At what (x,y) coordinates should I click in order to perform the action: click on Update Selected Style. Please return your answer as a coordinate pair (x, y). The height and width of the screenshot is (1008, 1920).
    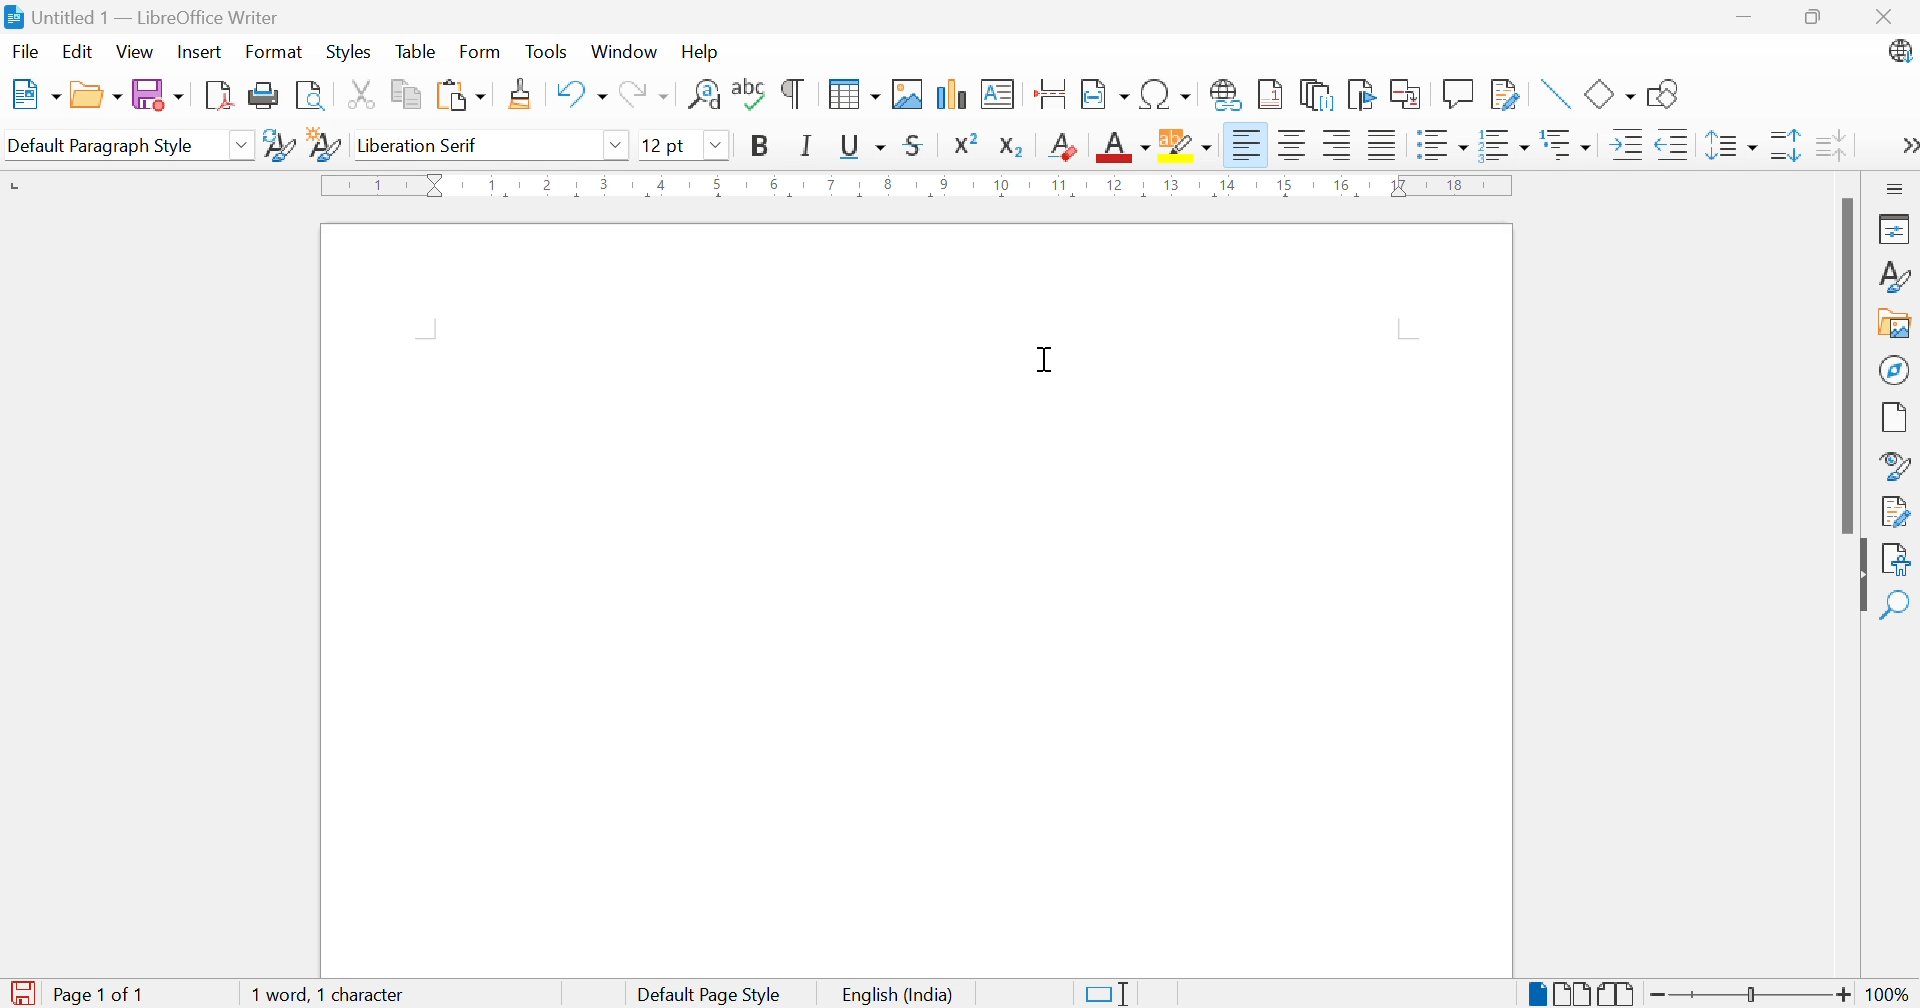
    Looking at the image, I should click on (280, 145).